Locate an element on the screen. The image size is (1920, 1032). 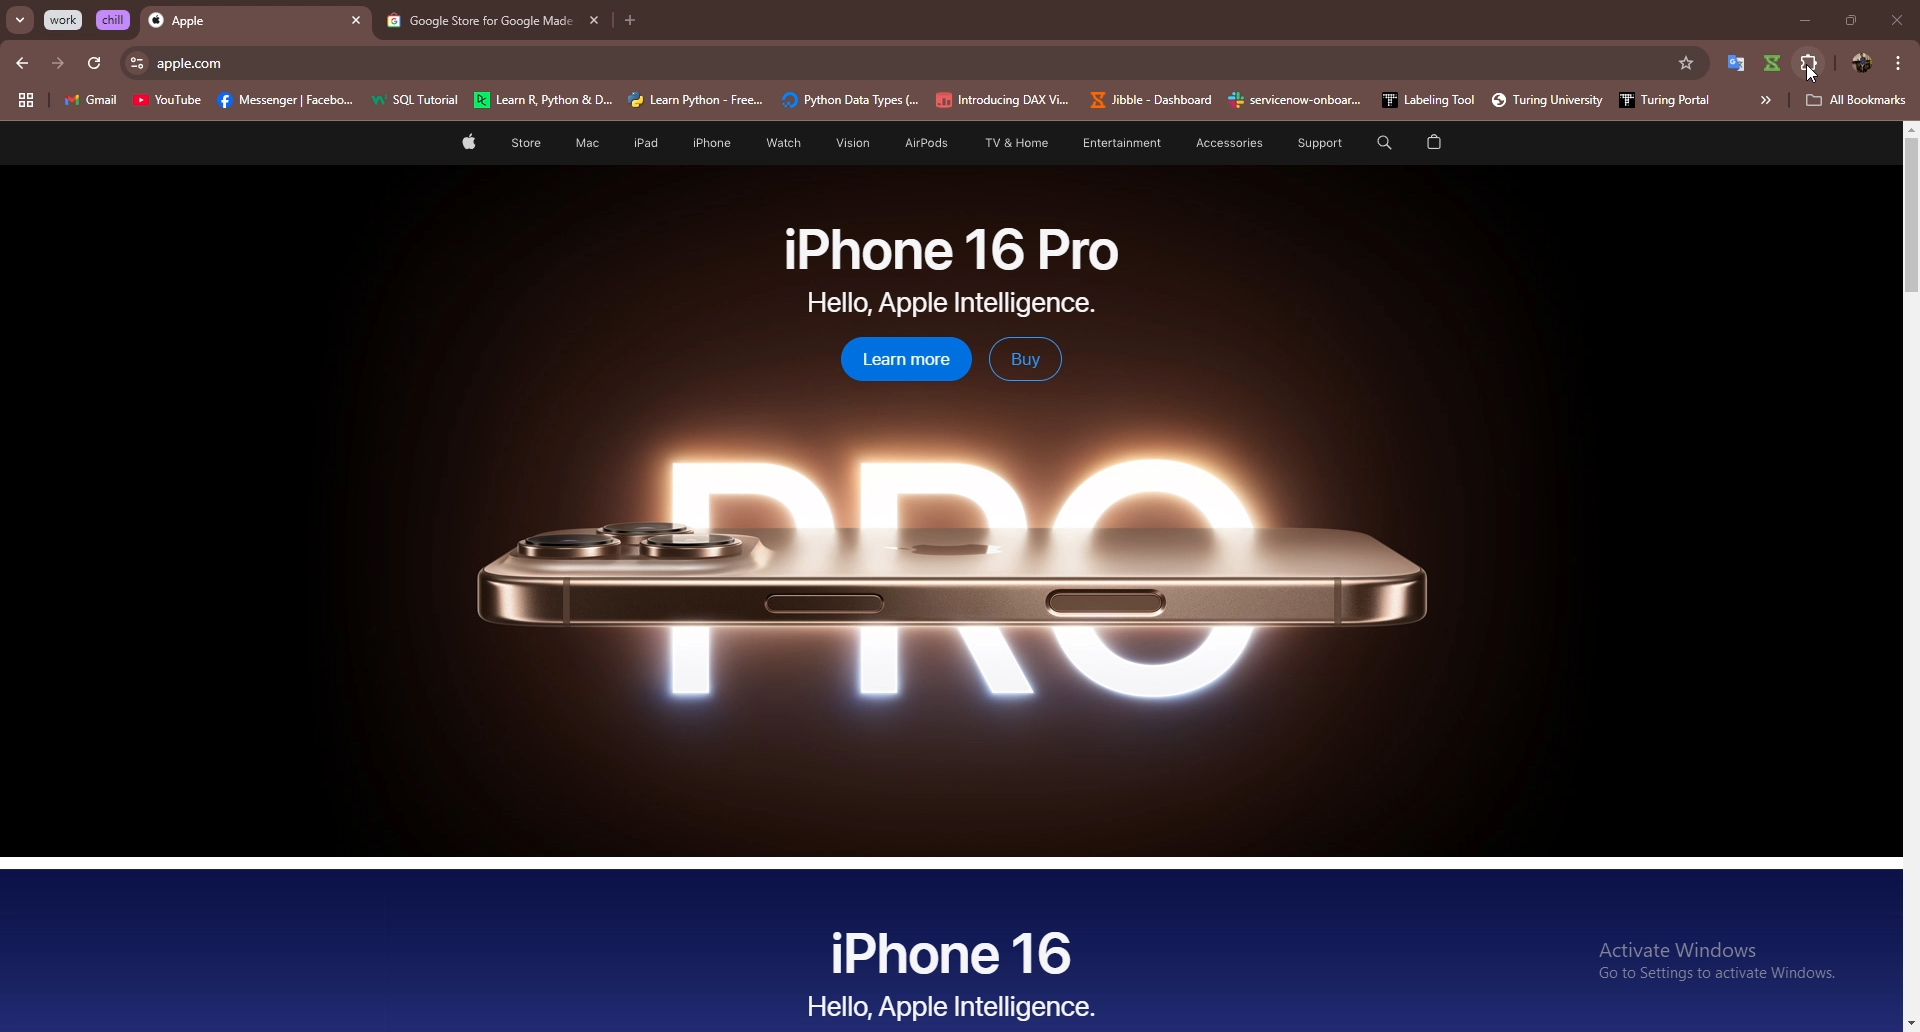
Buy is located at coordinates (1025, 359).